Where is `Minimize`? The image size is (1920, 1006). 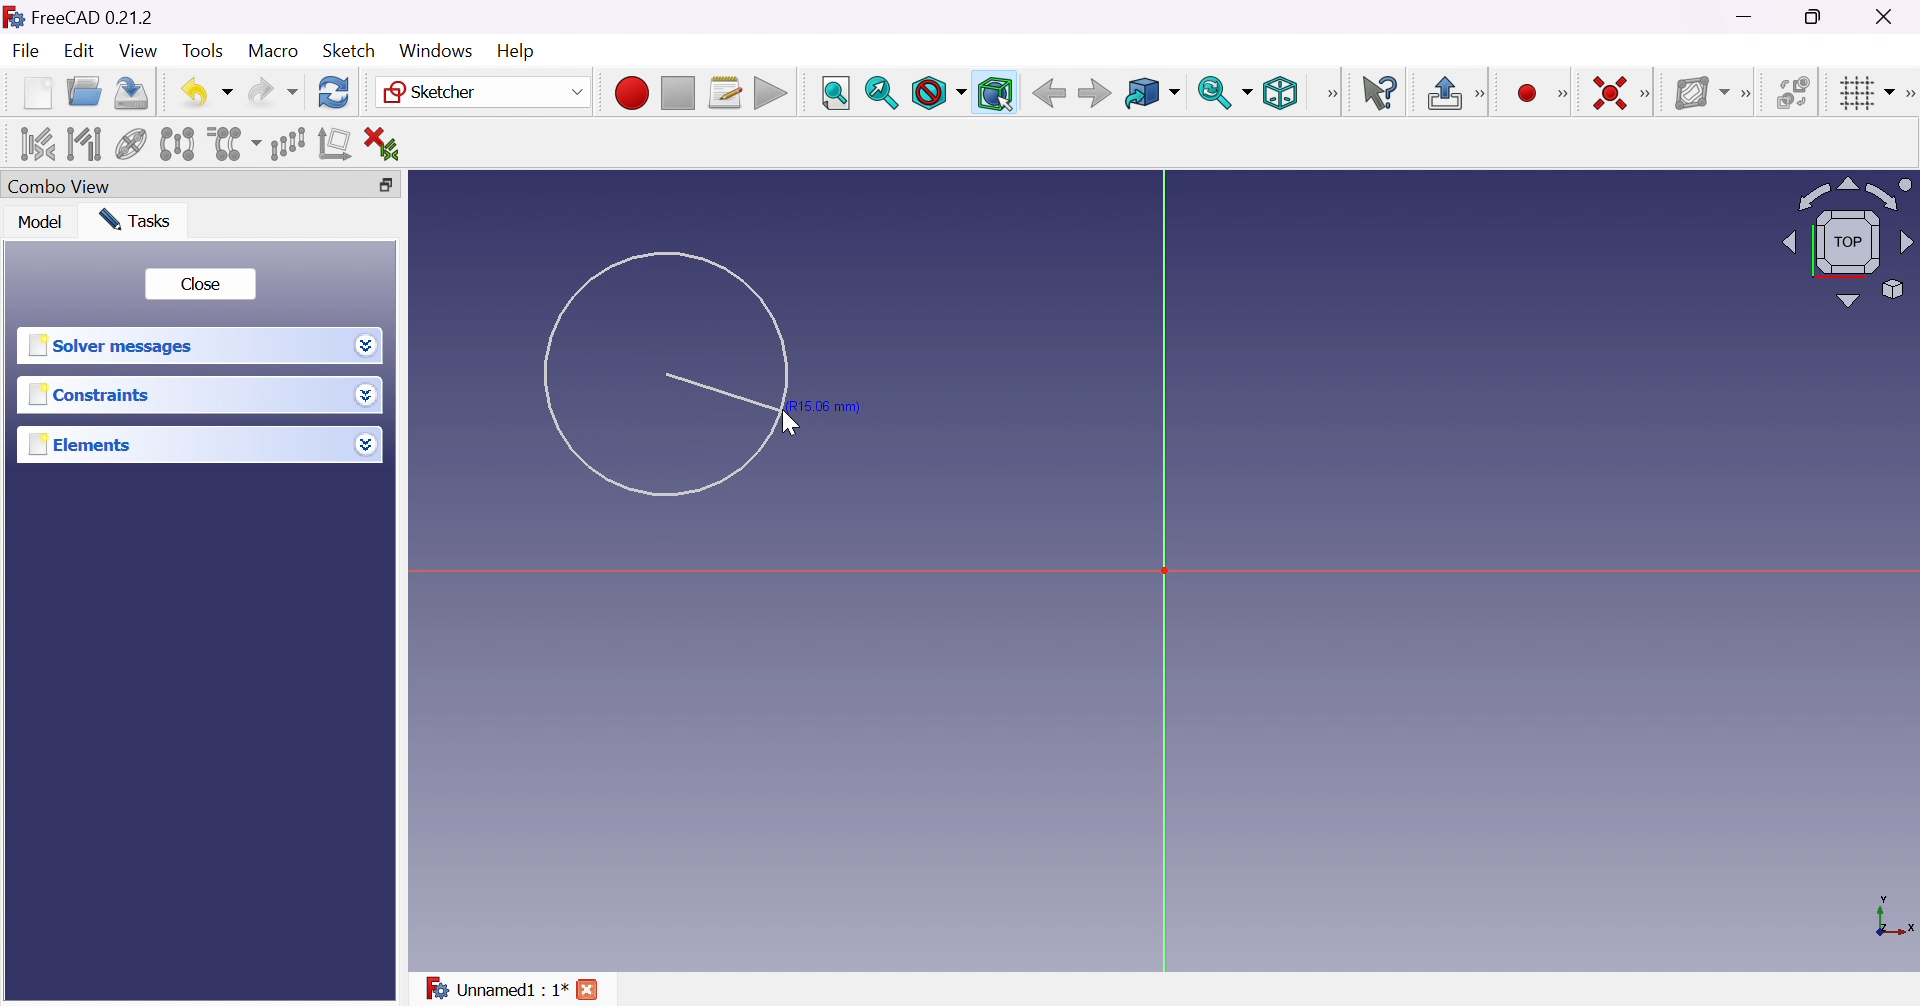 Minimize is located at coordinates (1749, 17).